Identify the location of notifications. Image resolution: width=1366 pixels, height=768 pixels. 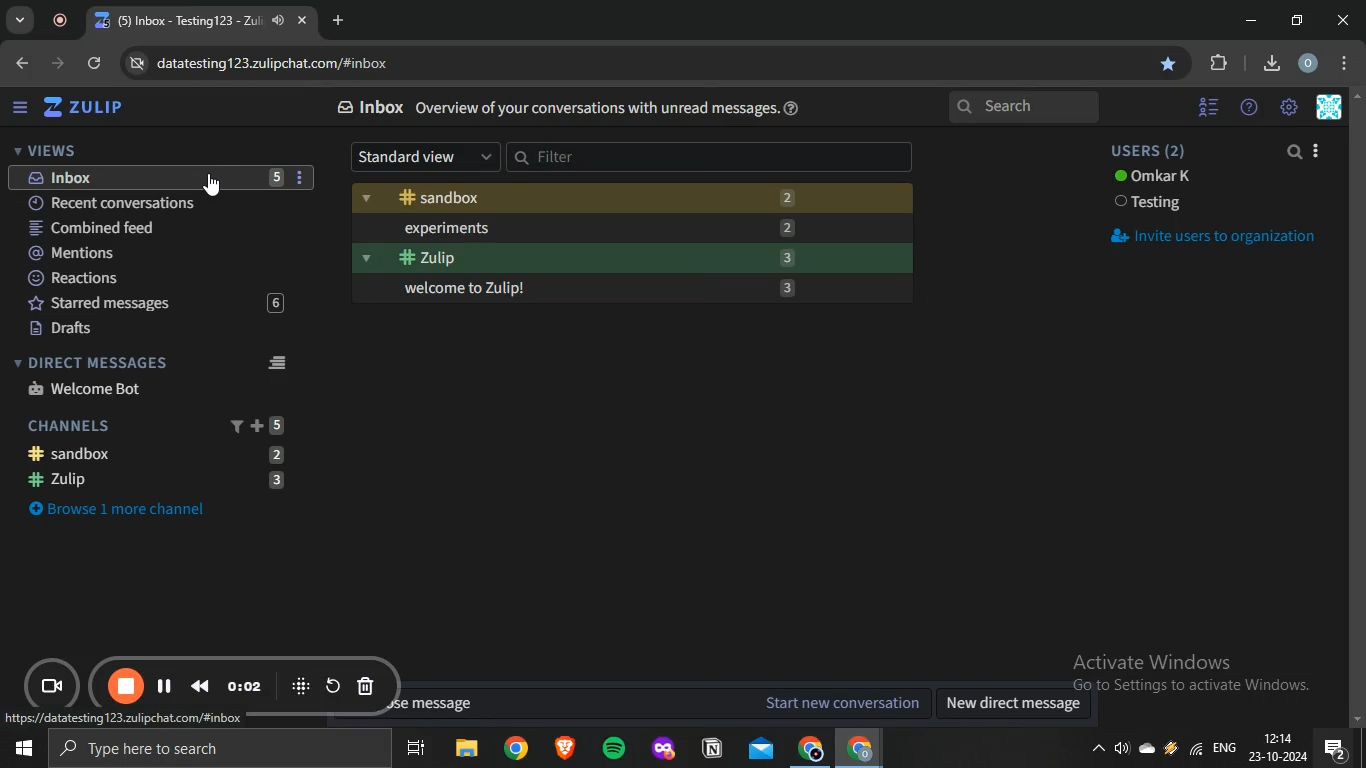
(1335, 749).